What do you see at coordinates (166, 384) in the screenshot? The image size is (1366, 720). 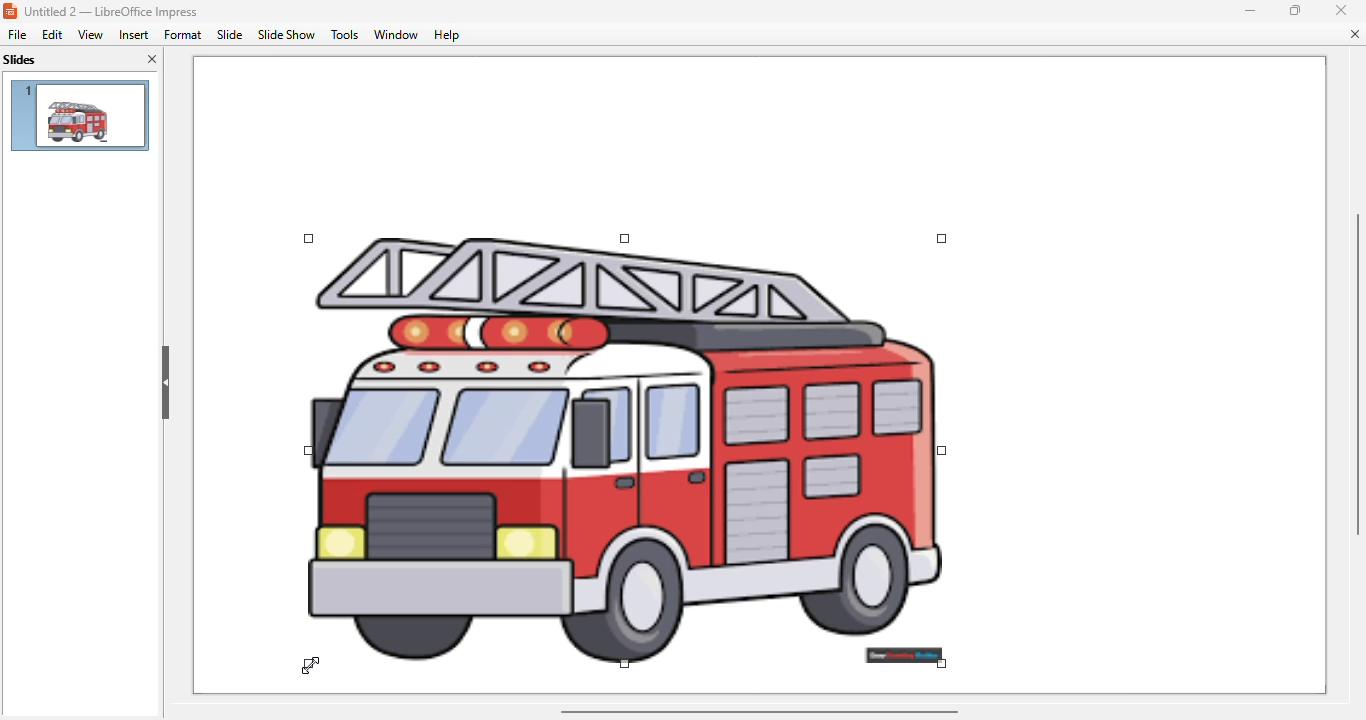 I see `hide` at bounding box center [166, 384].